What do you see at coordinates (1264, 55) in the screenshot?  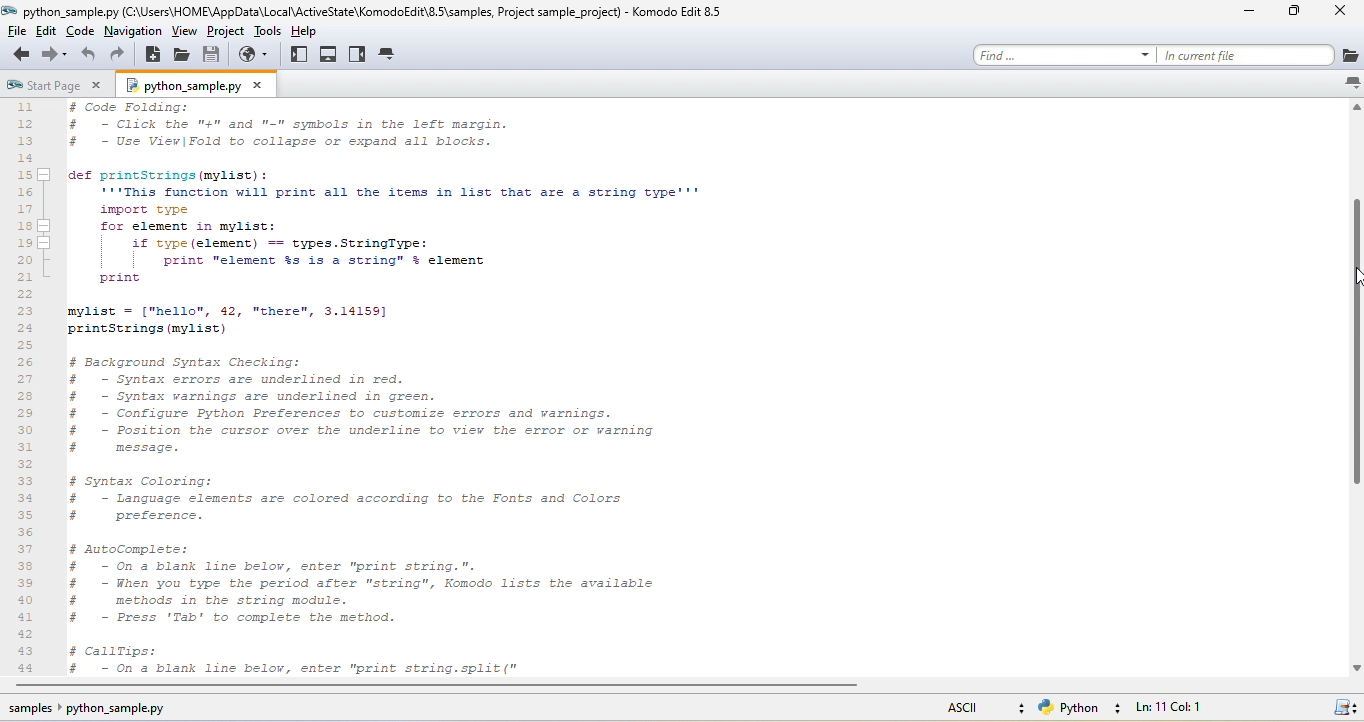 I see `in current file` at bounding box center [1264, 55].